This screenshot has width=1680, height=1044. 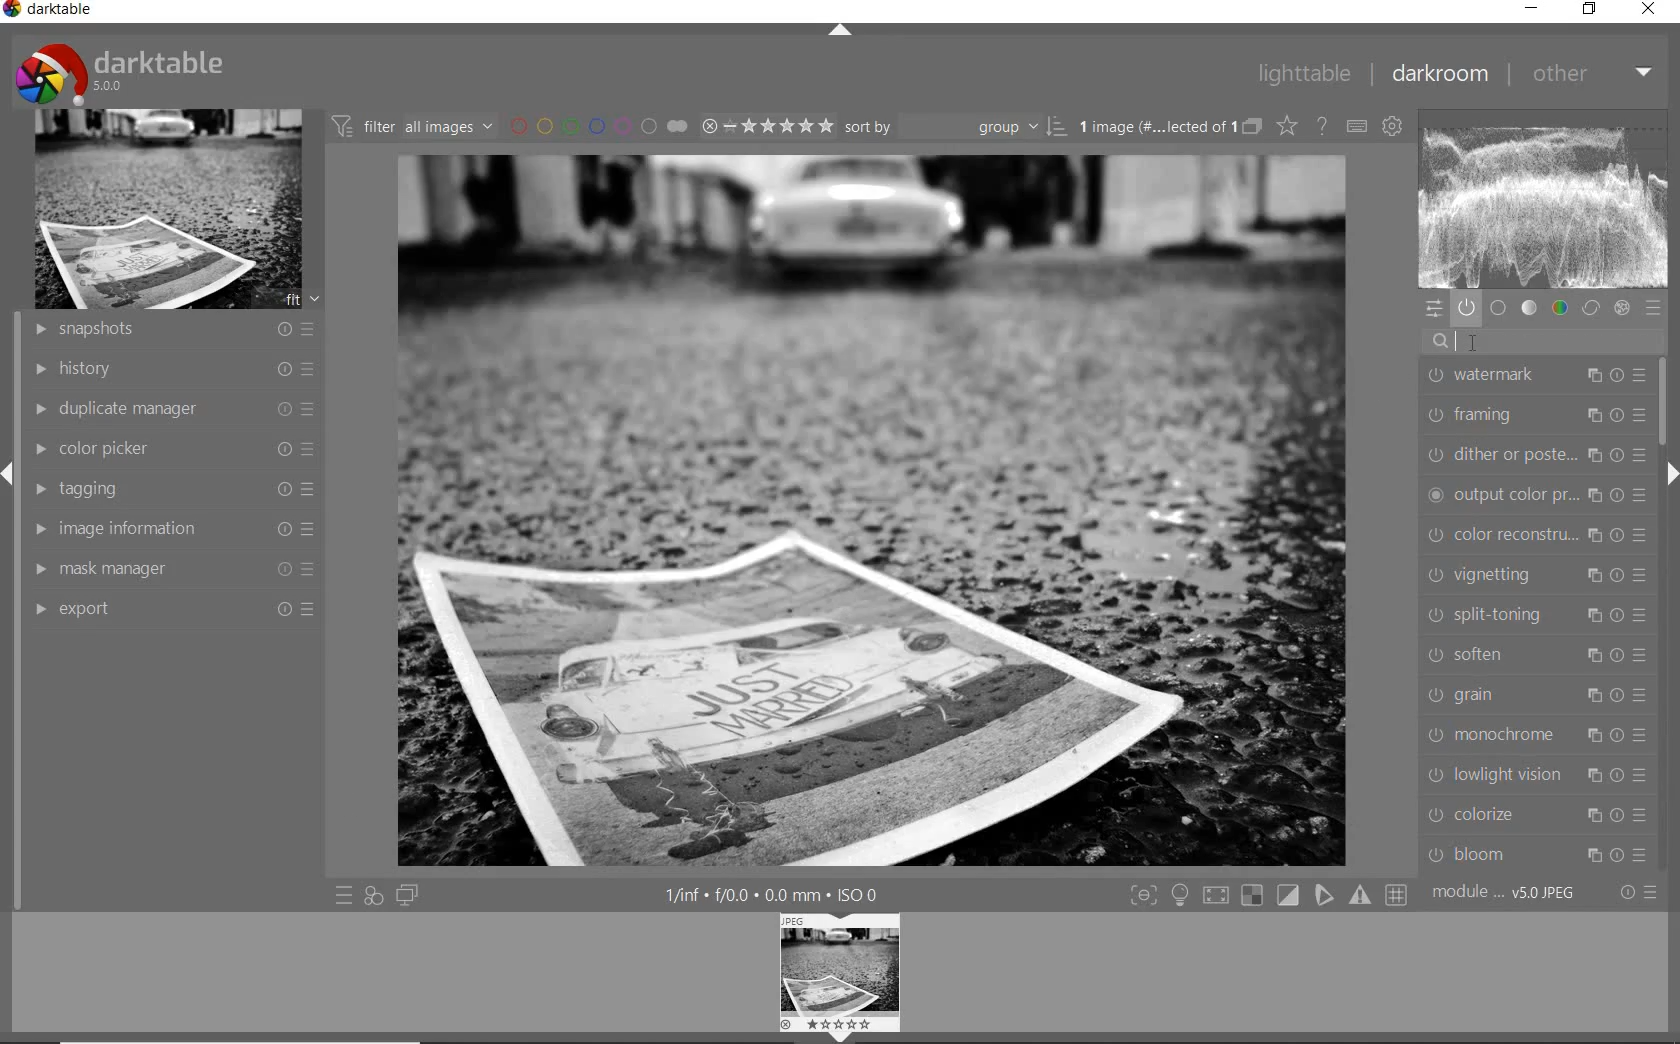 What do you see at coordinates (373, 895) in the screenshot?
I see `quick access for applying any of style` at bounding box center [373, 895].